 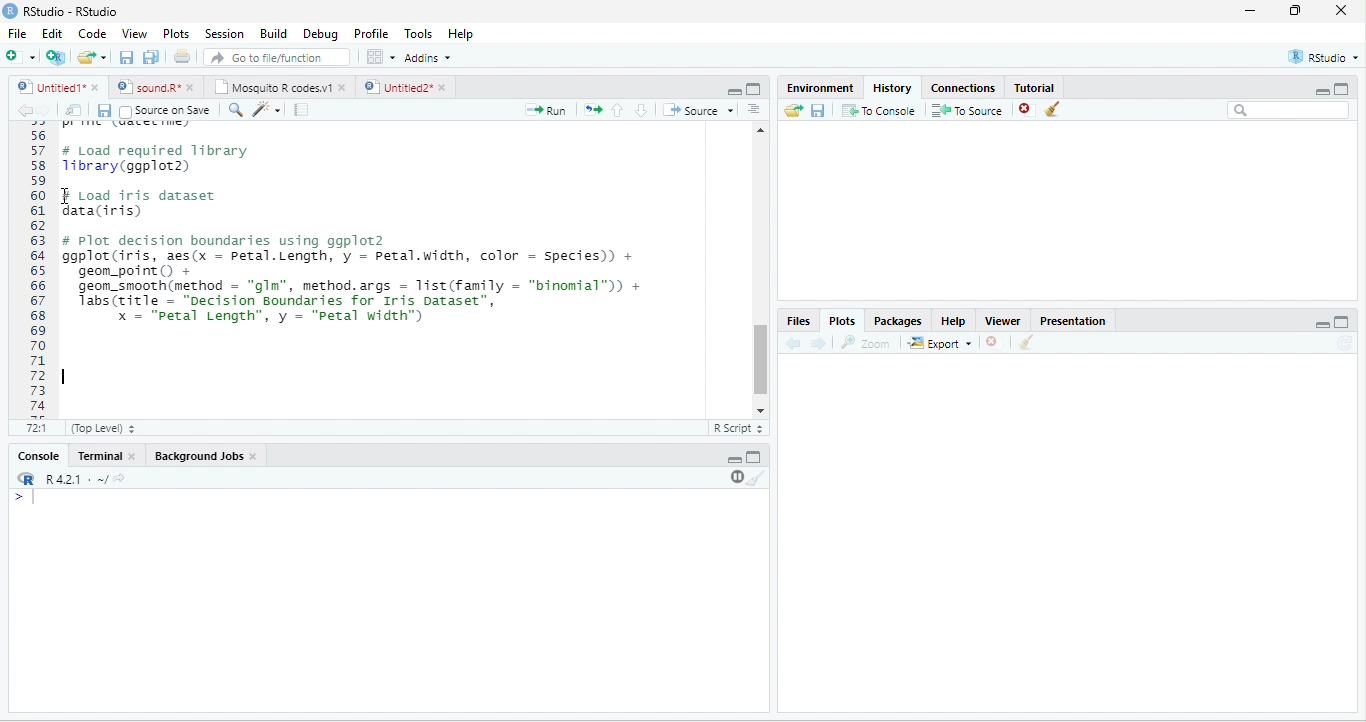 What do you see at coordinates (545, 110) in the screenshot?
I see `Run file` at bounding box center [545, 110].